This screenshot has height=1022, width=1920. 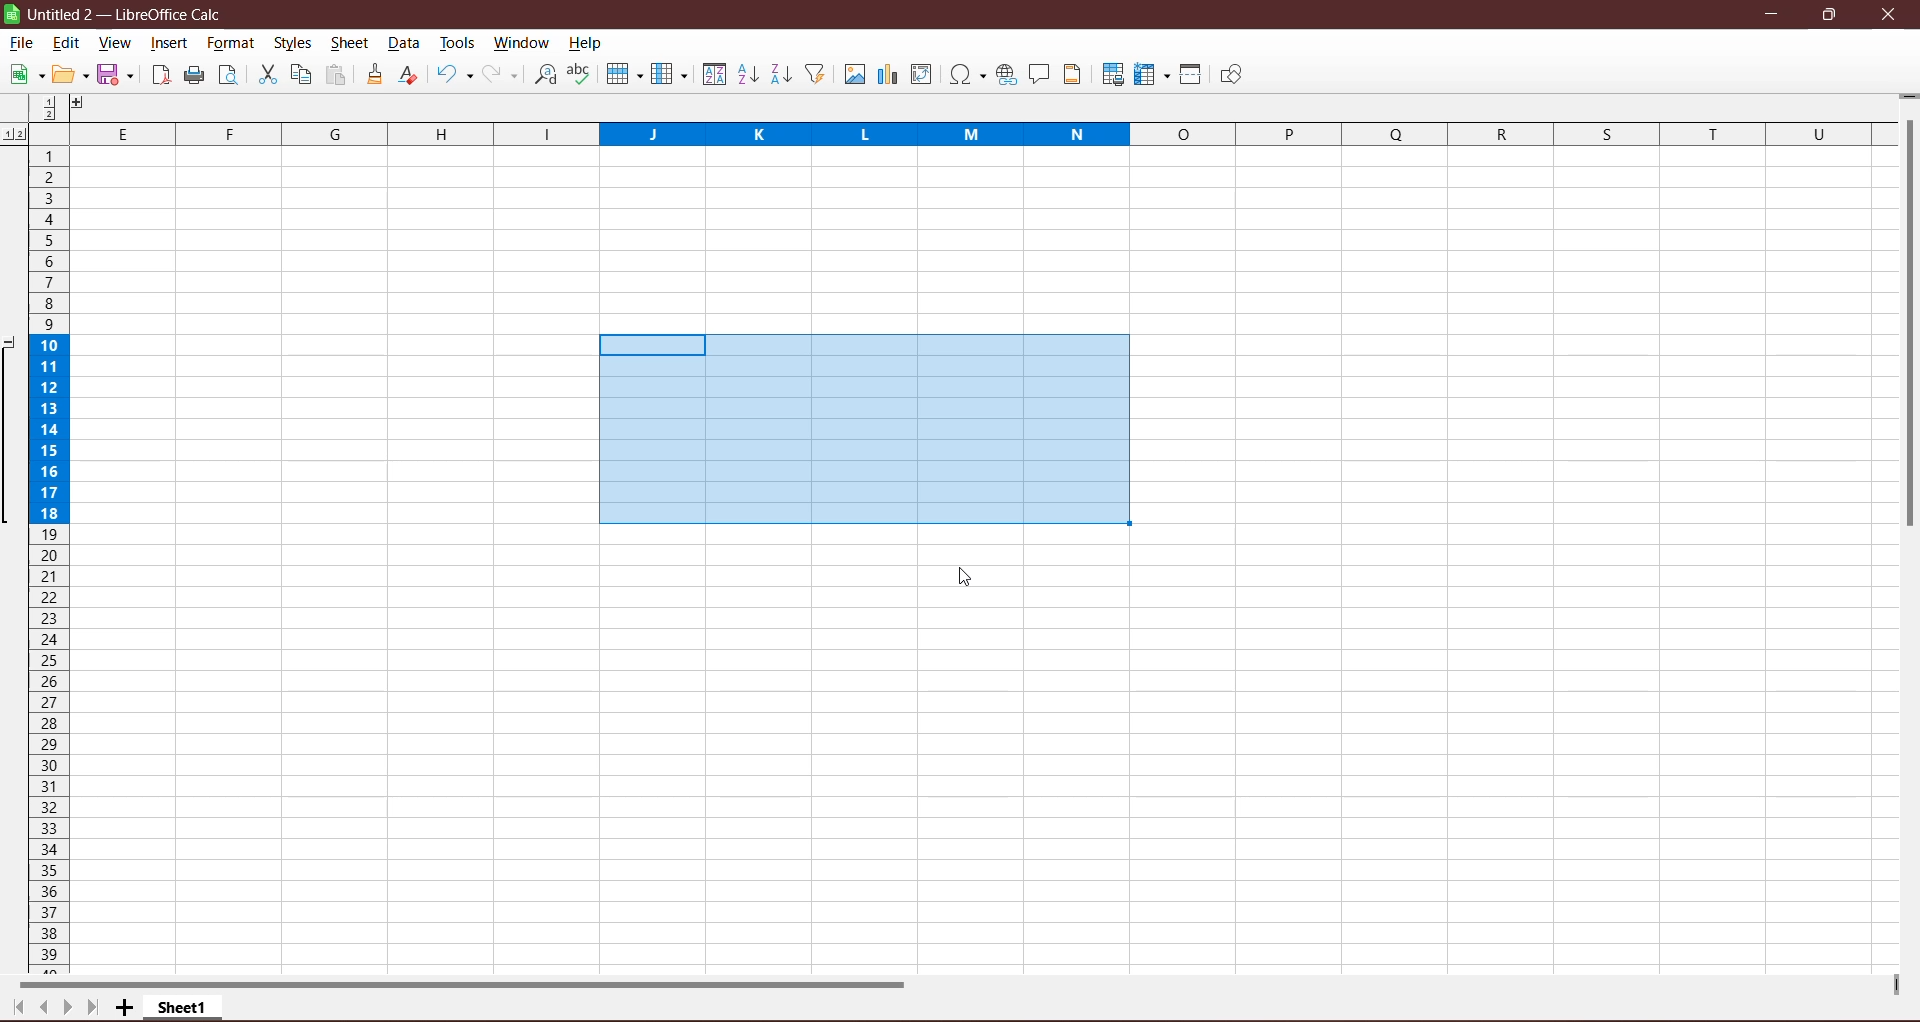 What do you see at coordinates (14, 1008) in the screenshot?
I see `Scroll to first page` at bounding box center [14, 1008].